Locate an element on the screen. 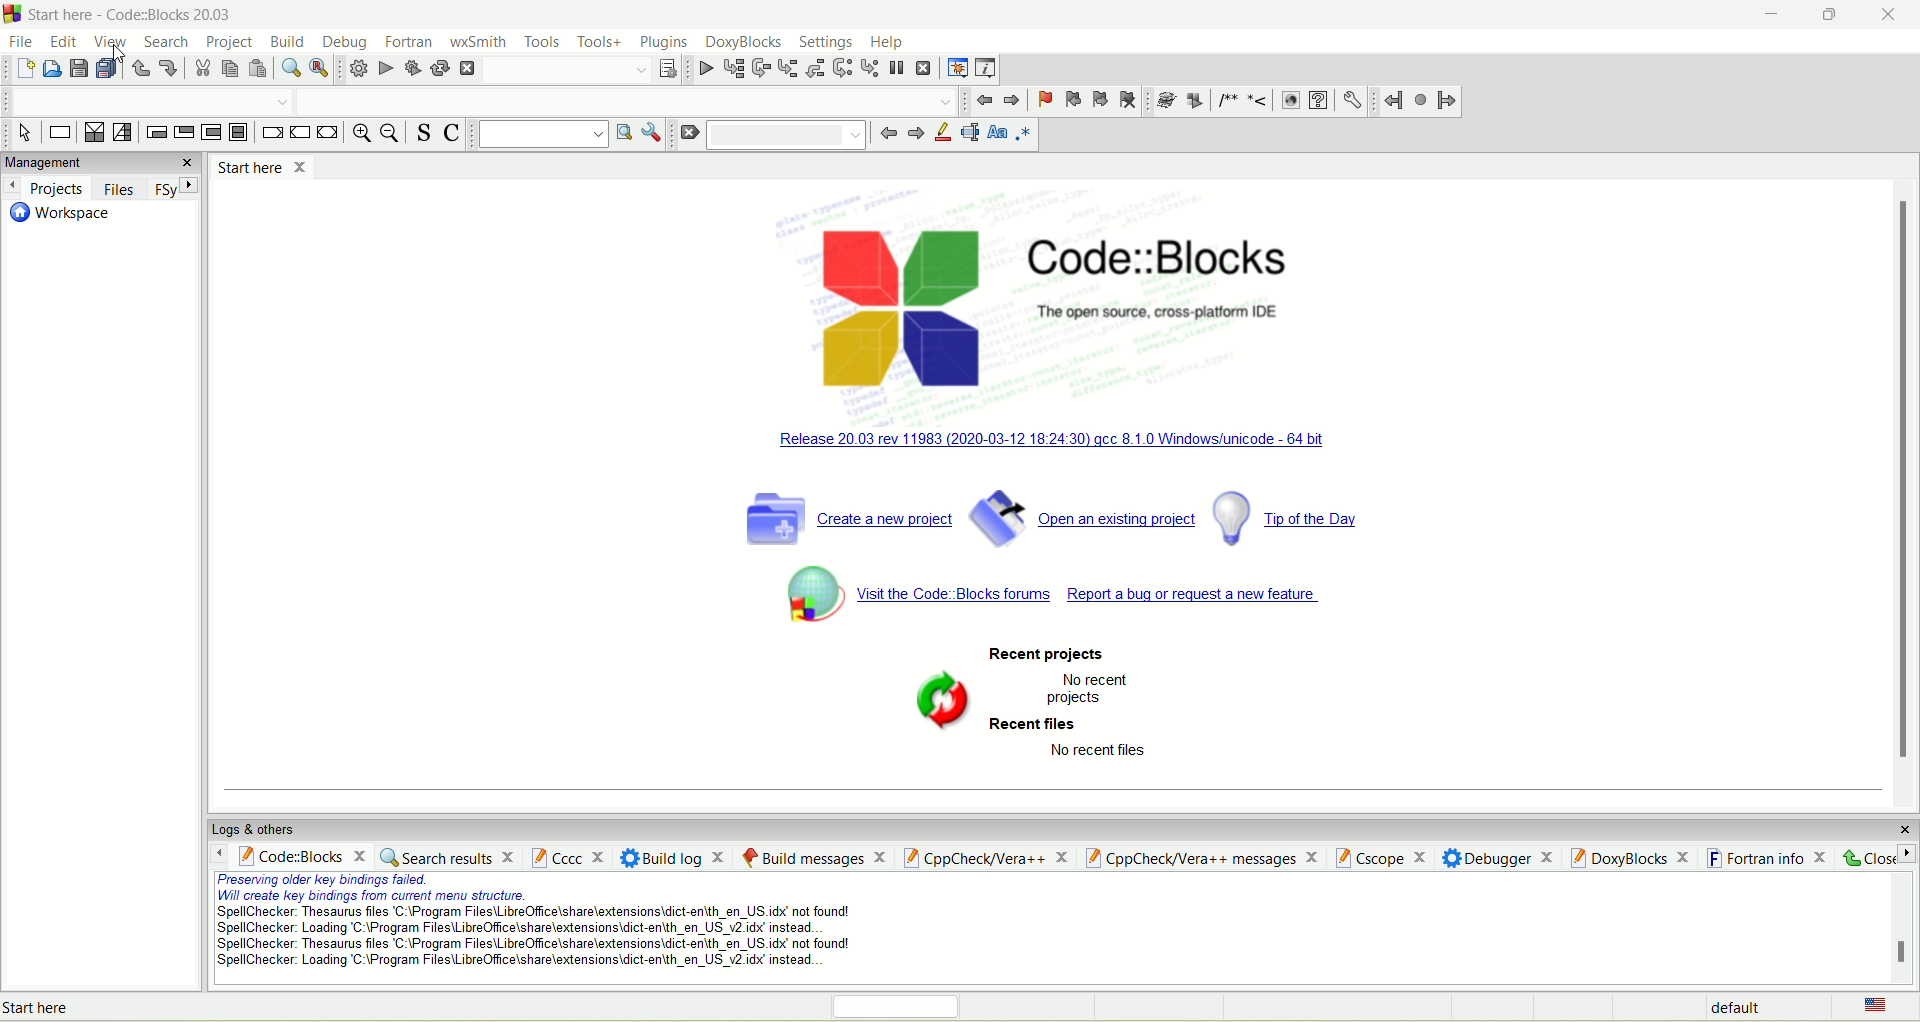 Image resolution: width=1920 pixels, height=1022 pixels. jump back is located at coordinates (1391, 102).